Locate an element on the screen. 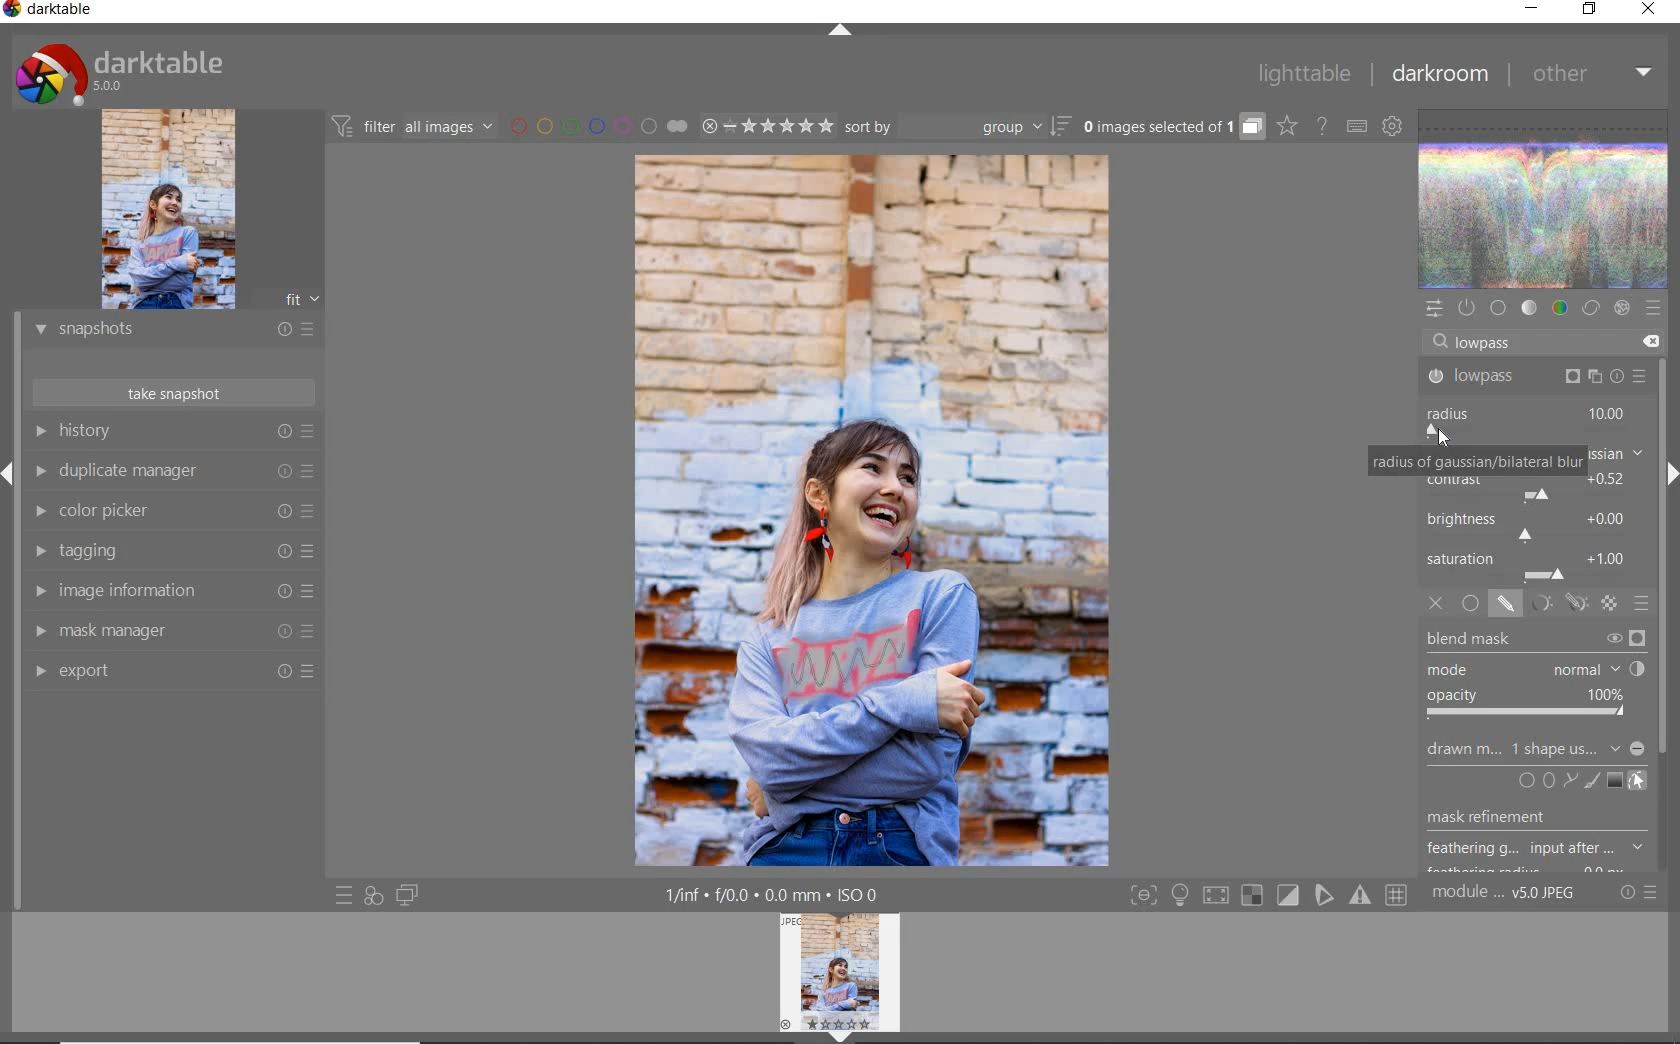 This screenshot has height=1044, width=1680. musk refinement is located at coordinates (1523, 820).